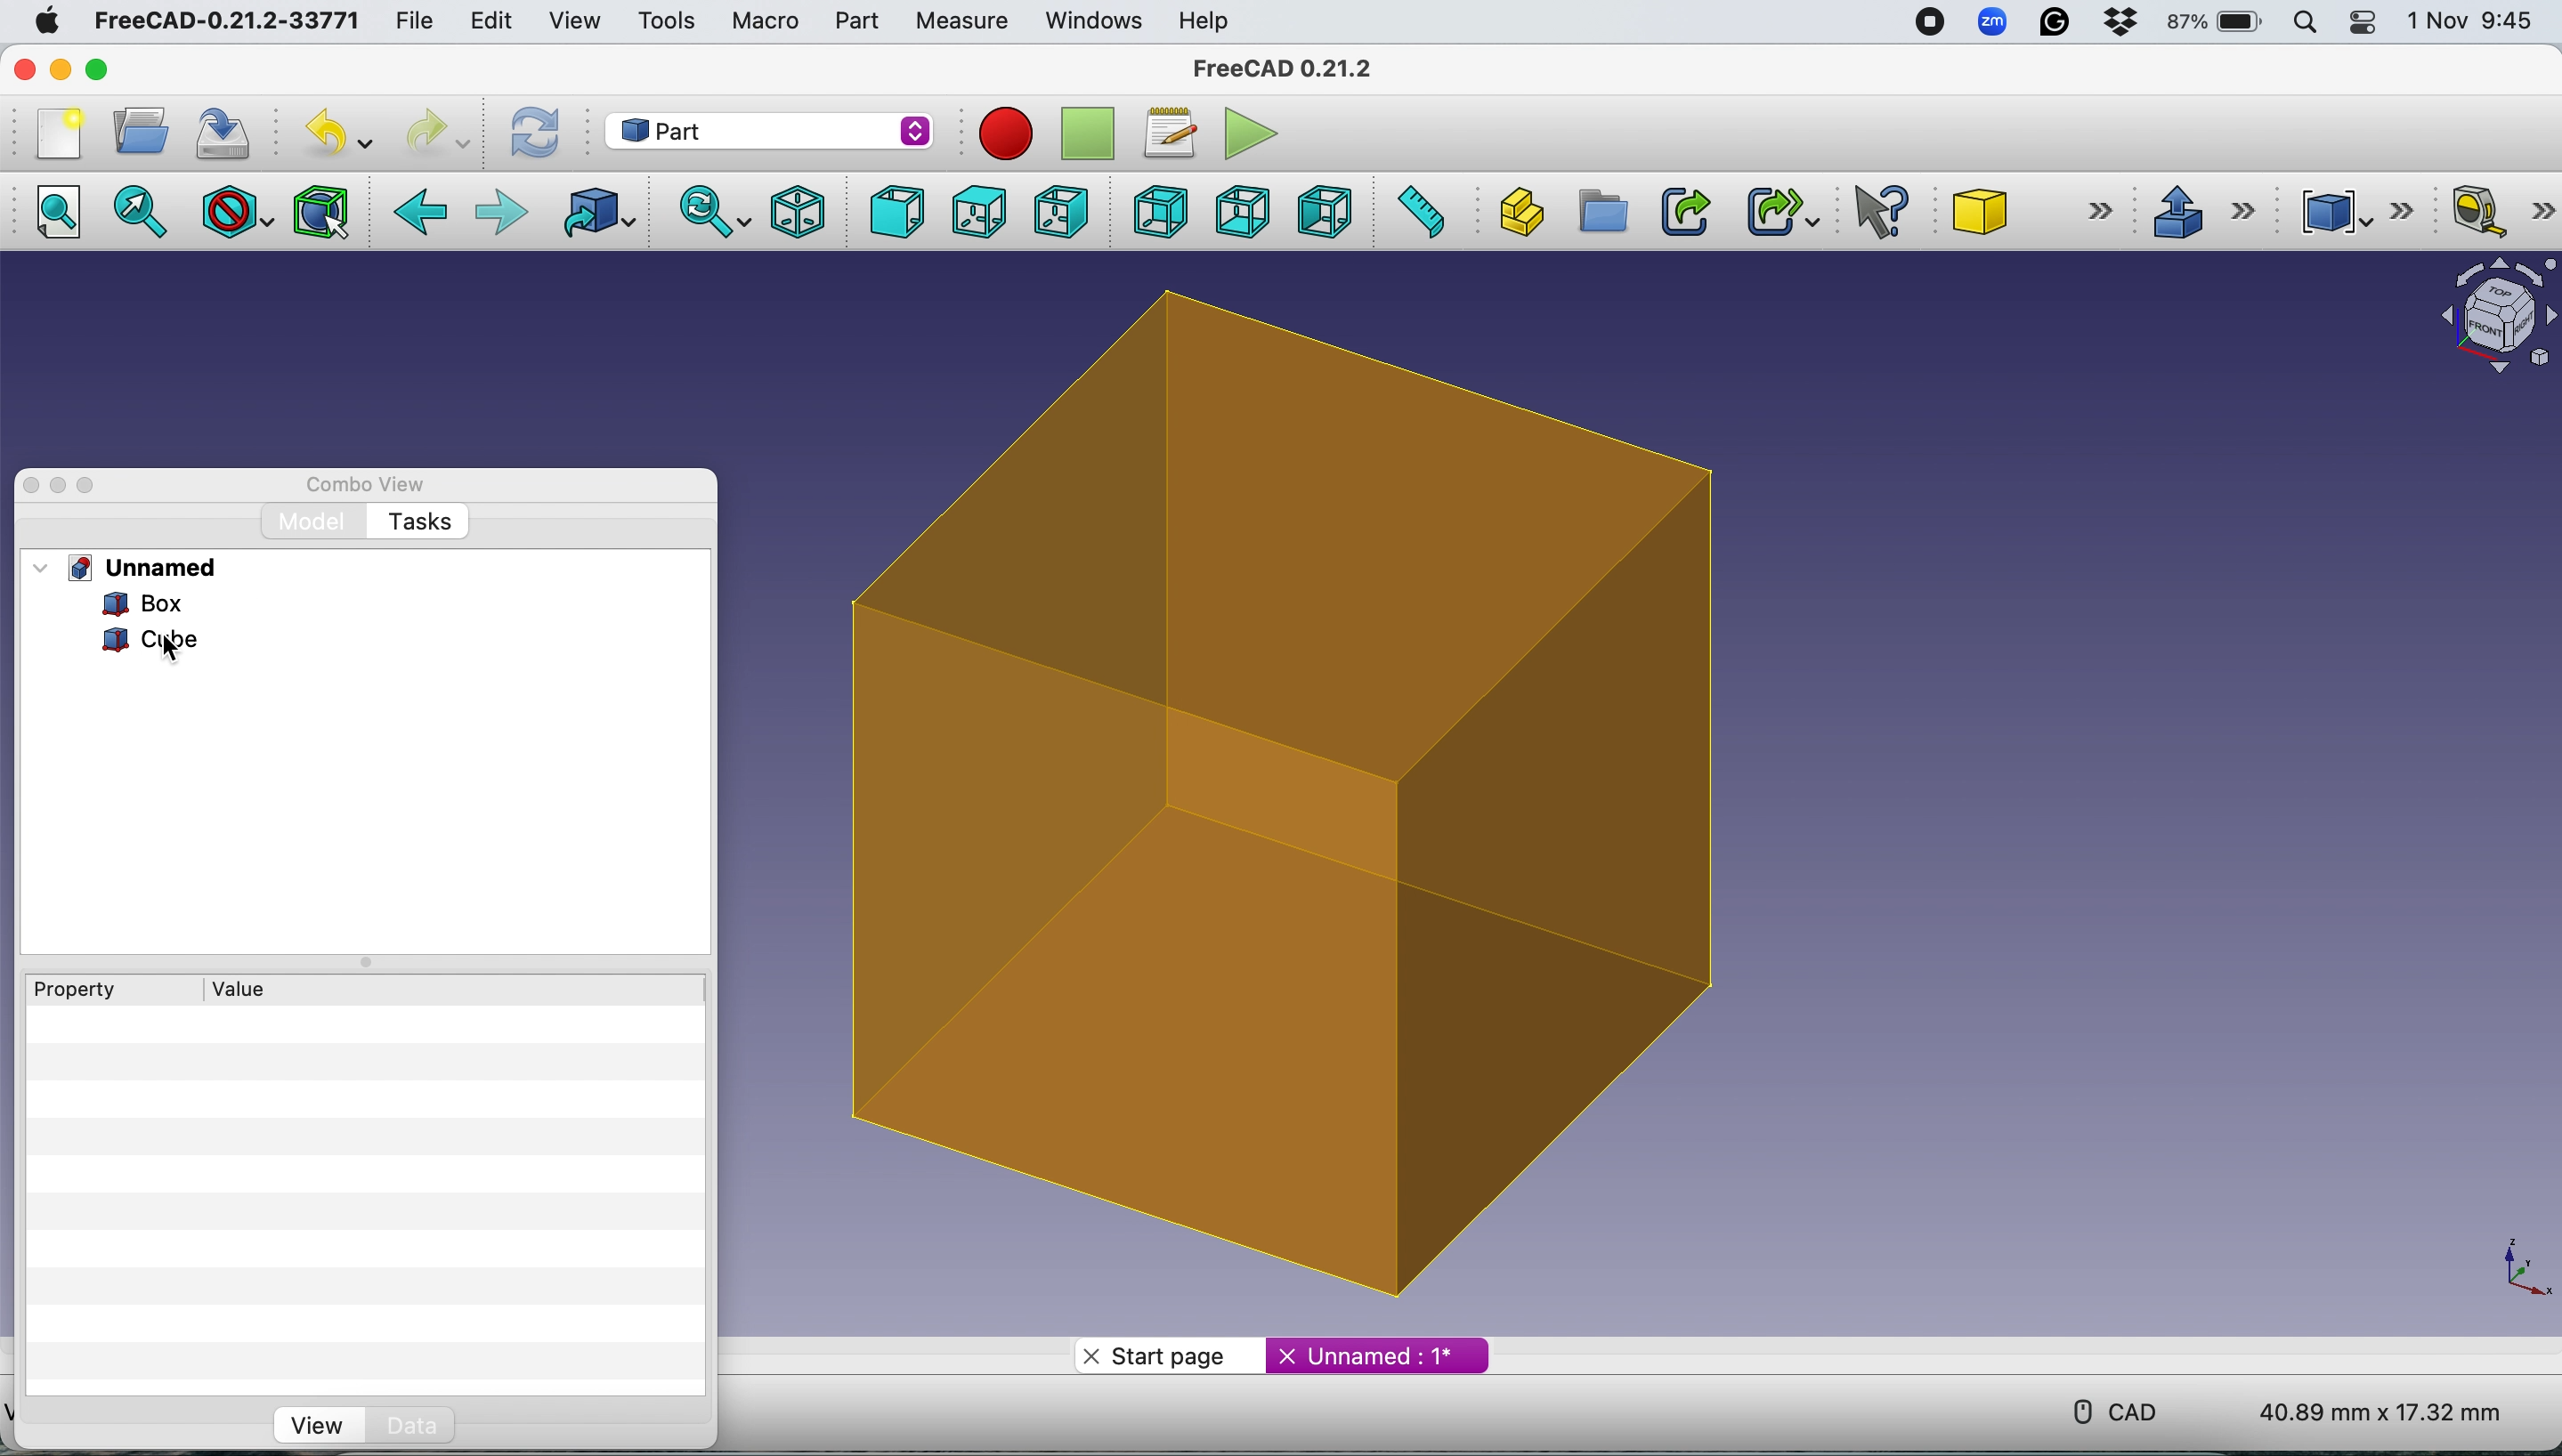 The width and height of the screenshot is (2562, 1456). Describe the element at coordinates (239, 212) in the screenshot. I see `Draw style` at that location.